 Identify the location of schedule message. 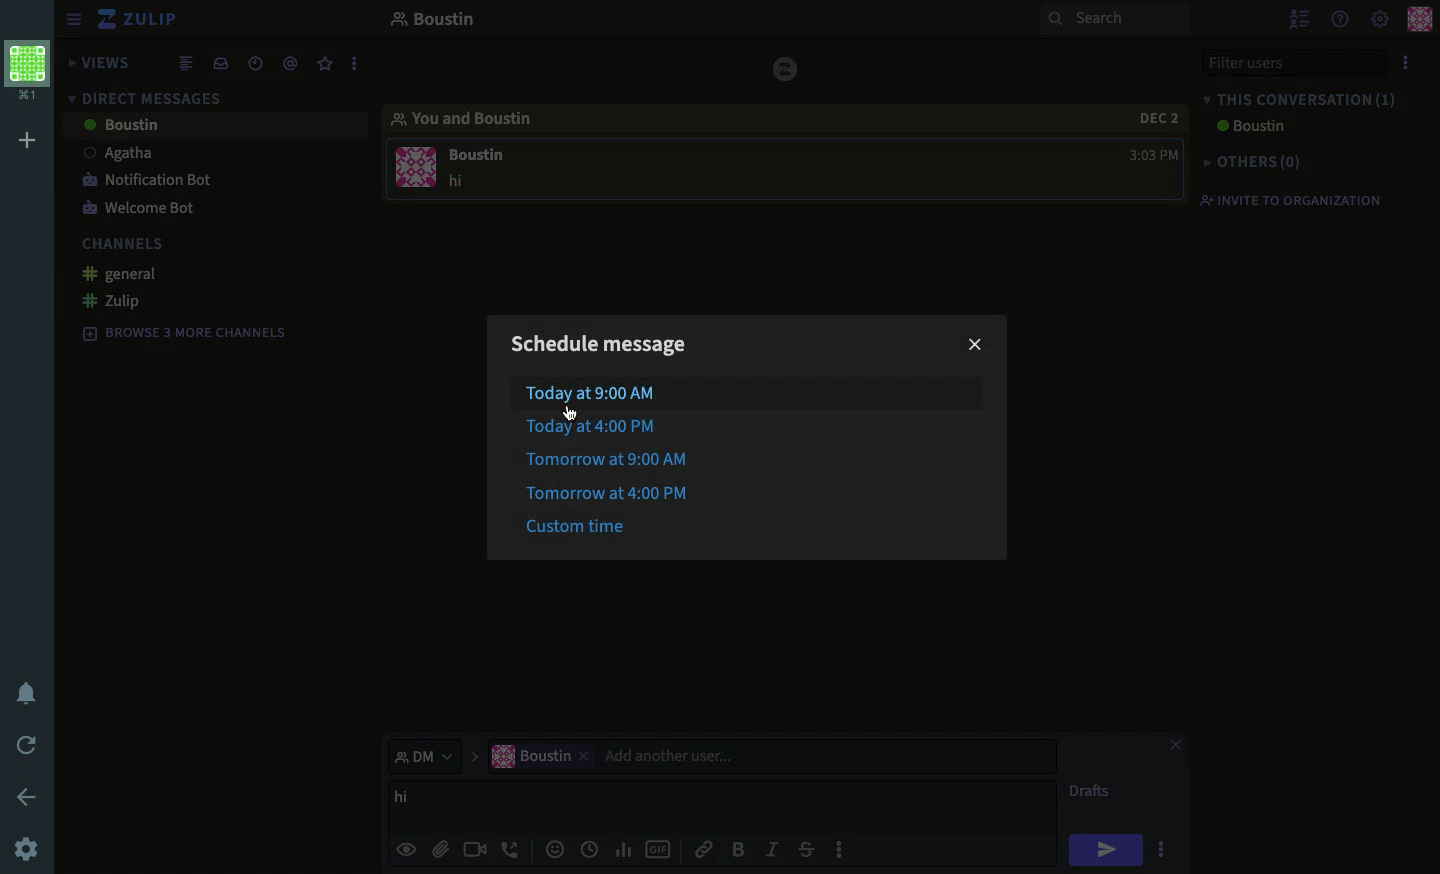
(599, 347).